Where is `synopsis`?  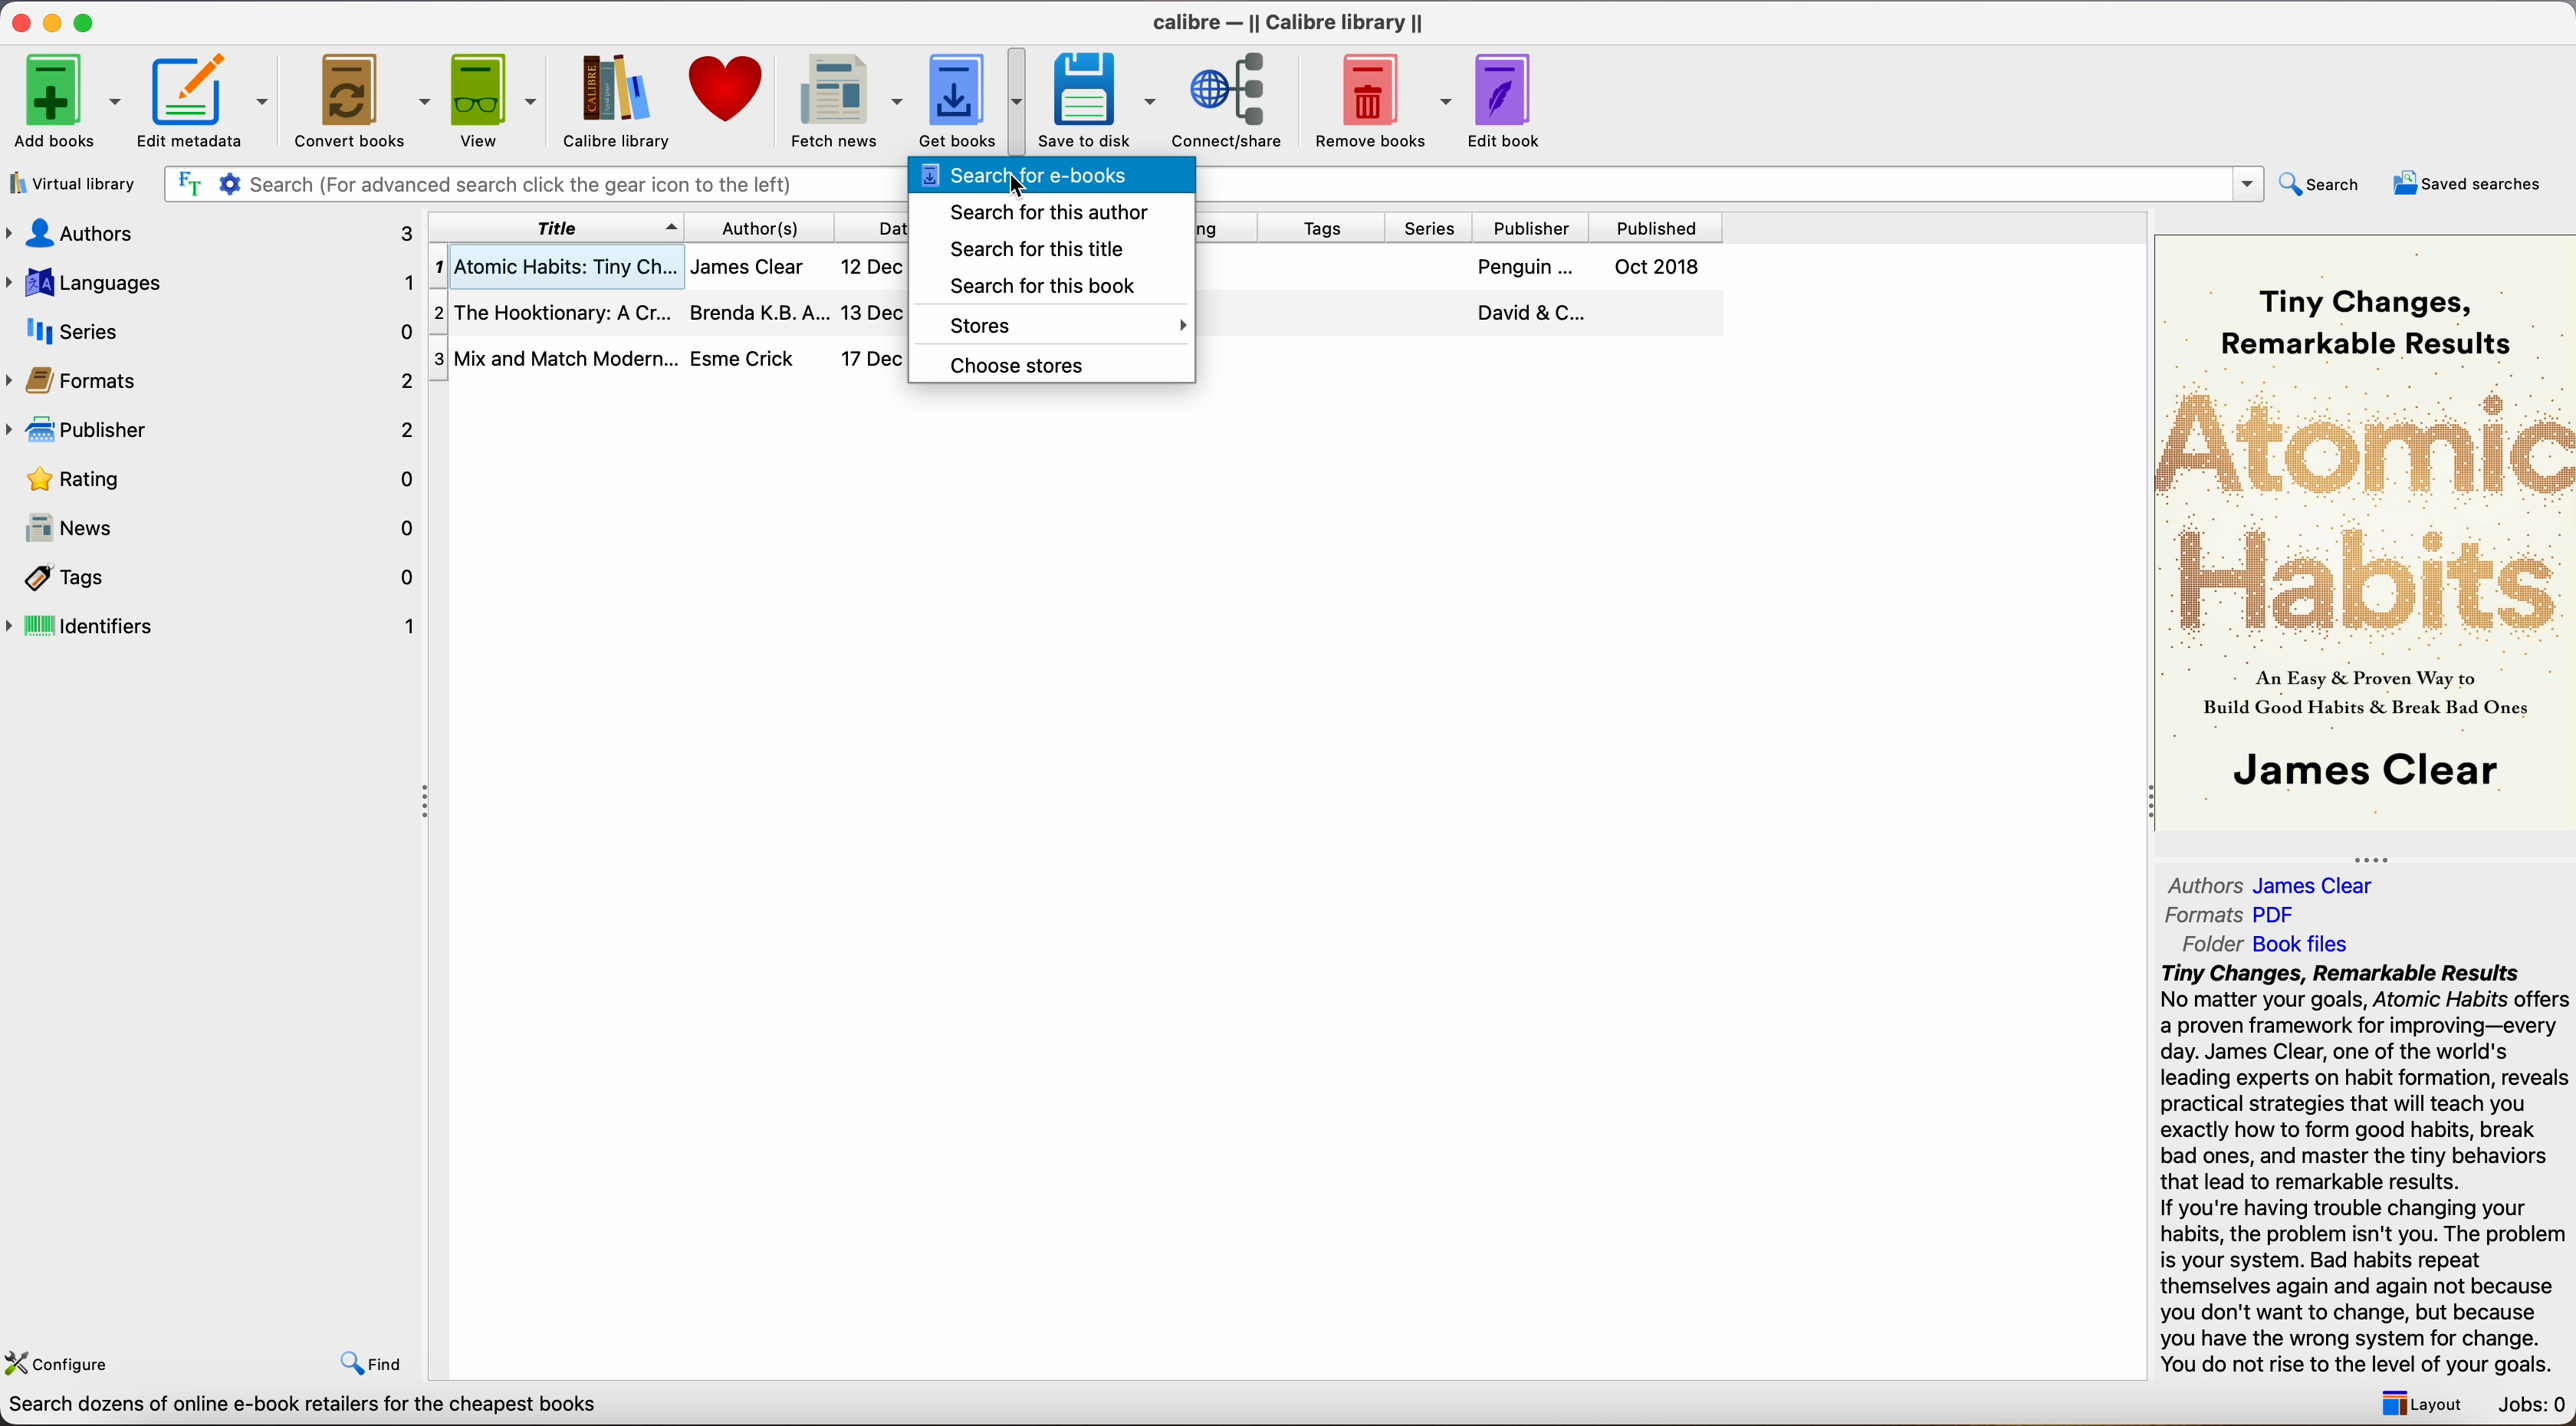 synopsis is located at coordinates (2368, 1170).